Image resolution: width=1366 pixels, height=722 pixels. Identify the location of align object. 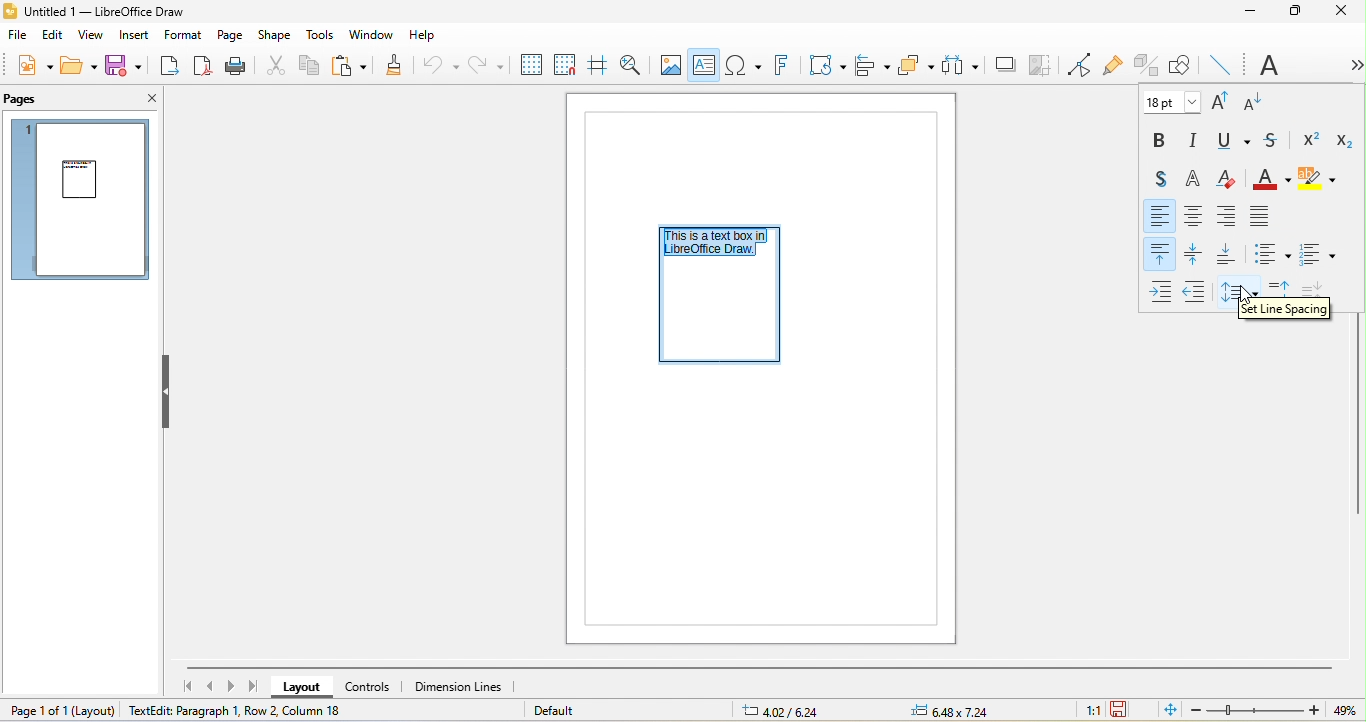
(871, 67).